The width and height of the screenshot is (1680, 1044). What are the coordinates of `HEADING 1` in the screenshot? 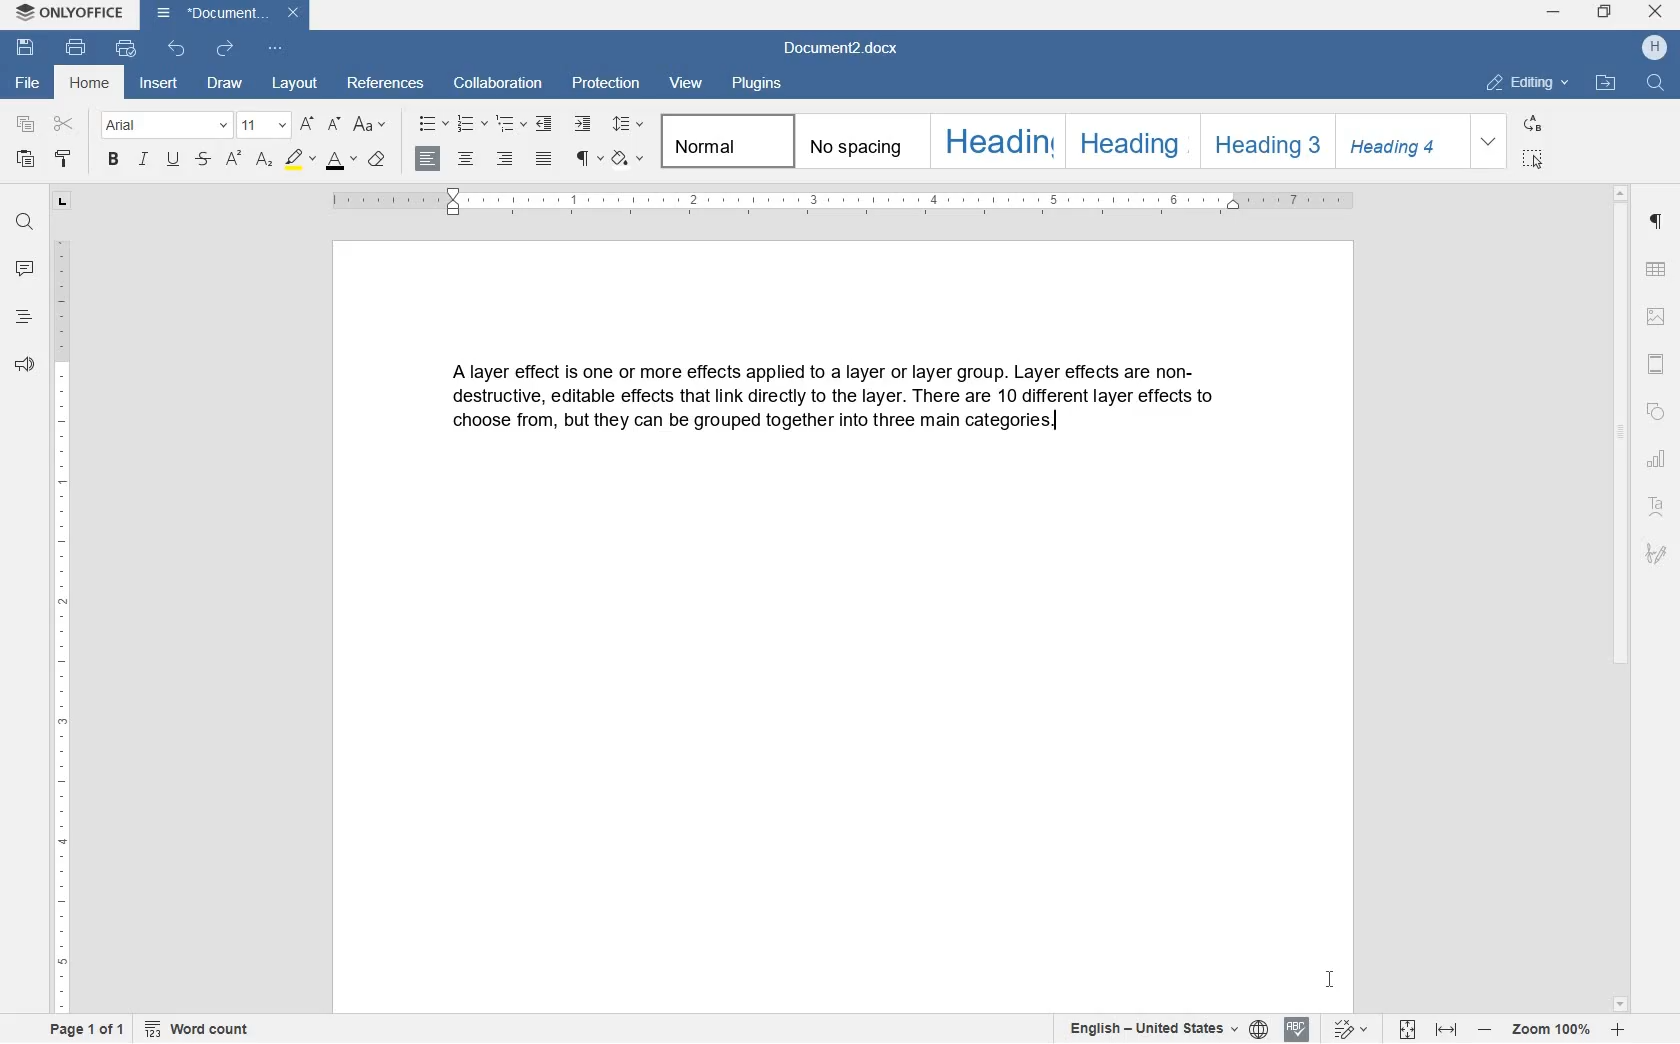 It's located at (995, 141).